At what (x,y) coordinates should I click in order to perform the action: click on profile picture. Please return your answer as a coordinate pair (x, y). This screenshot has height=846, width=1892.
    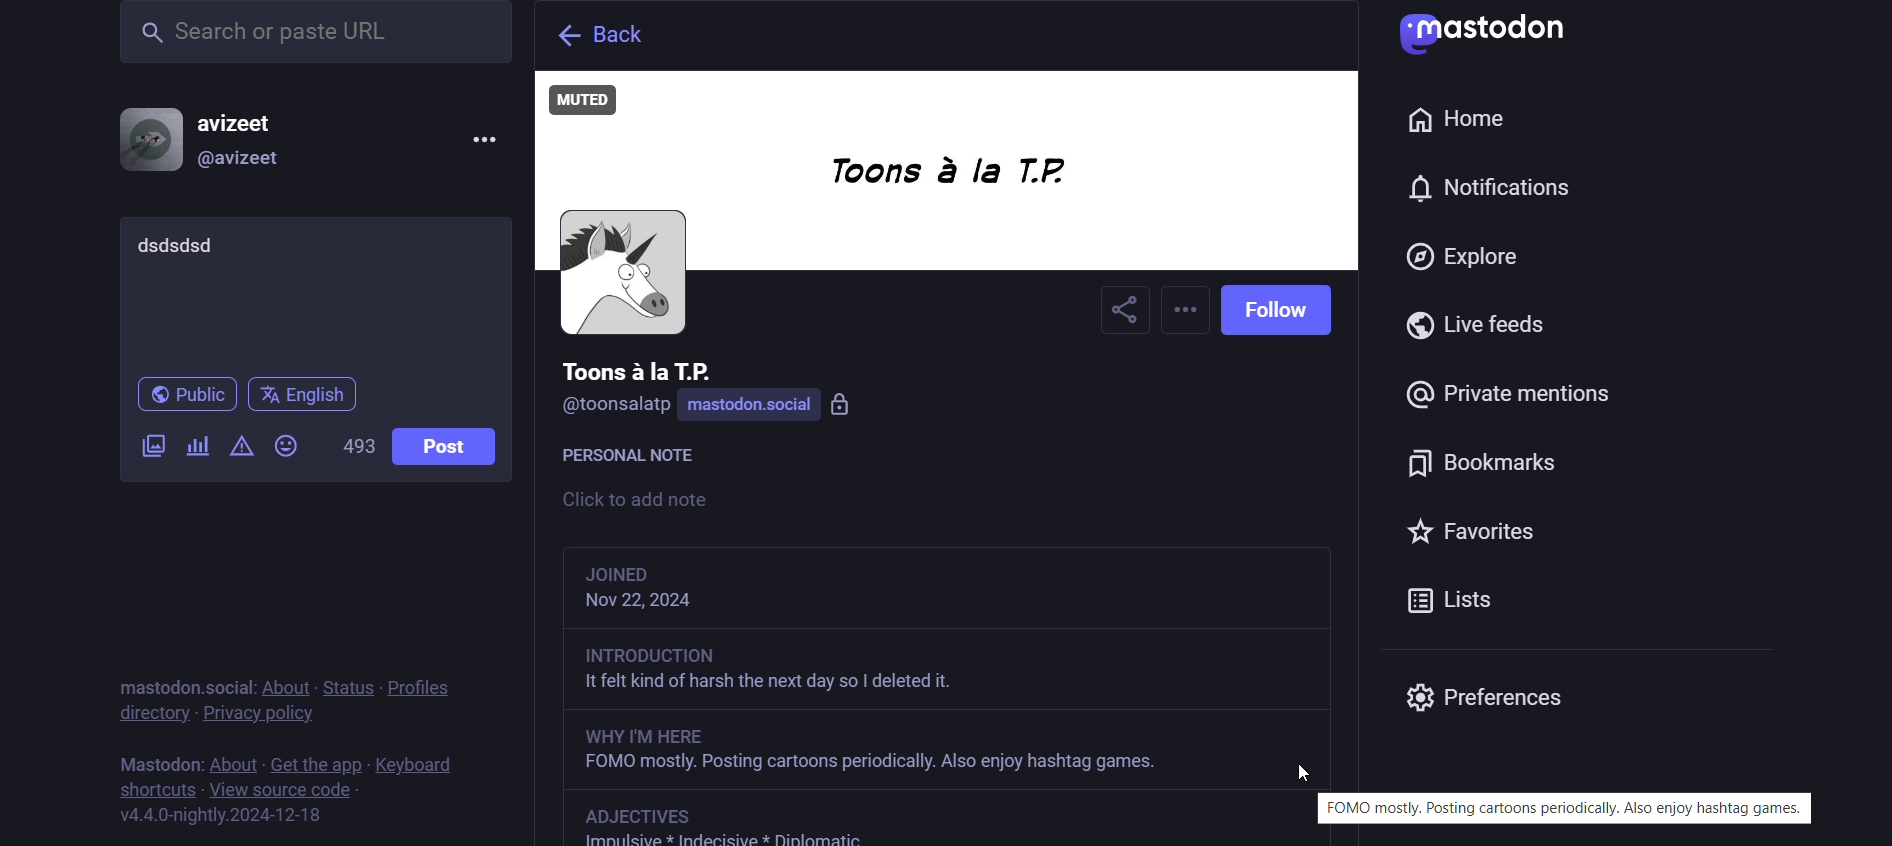
    Looking at the image, I should click on (149, 139).